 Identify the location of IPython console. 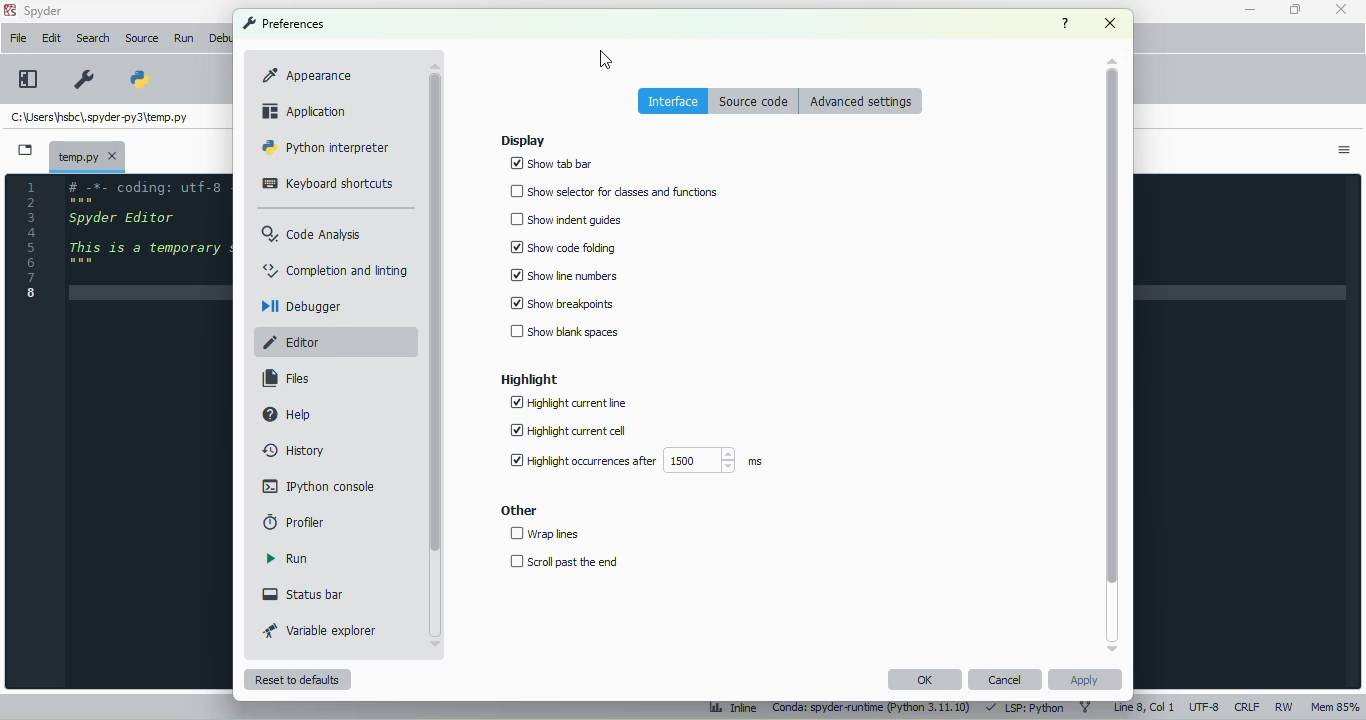
(319, 485).